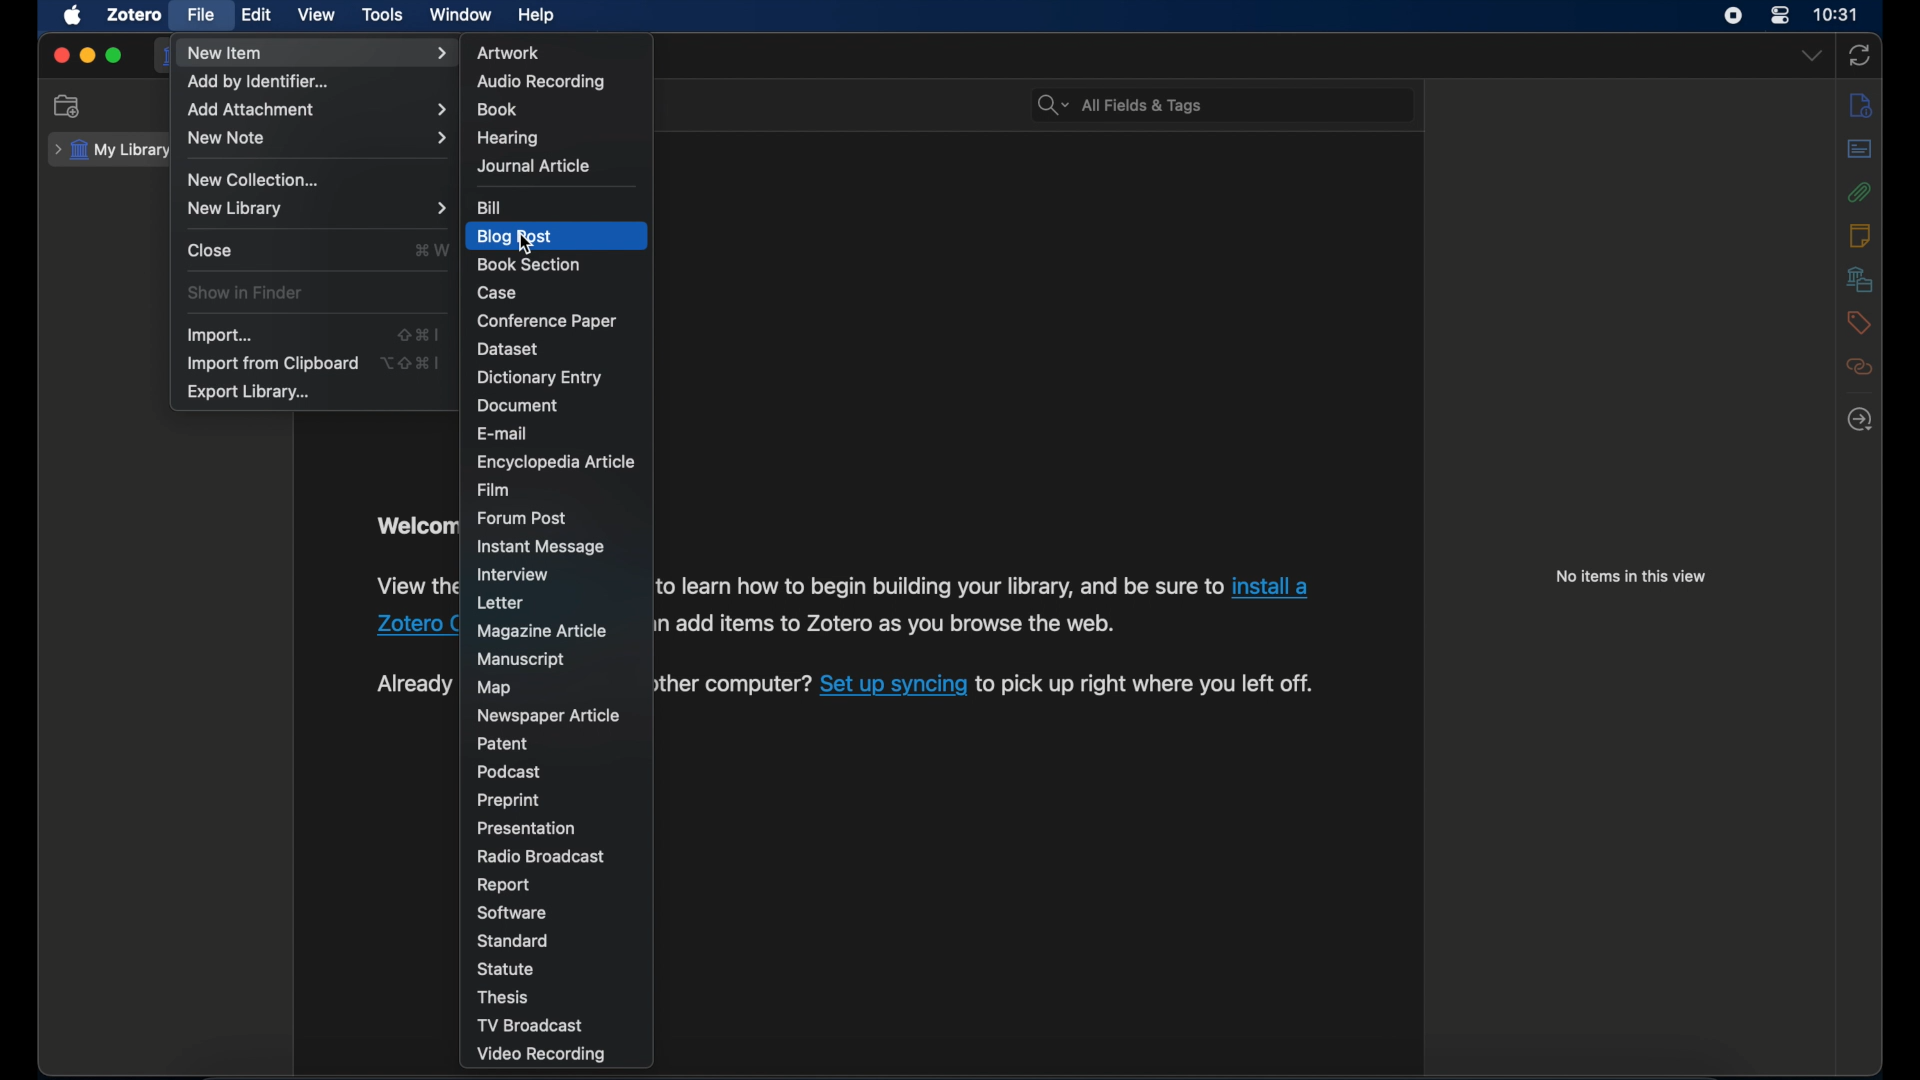 The width and height of the screenshot is (1920, 1080). Describe the element at coordinates (502, 603) in the screenshot. I see `letter` at that location.